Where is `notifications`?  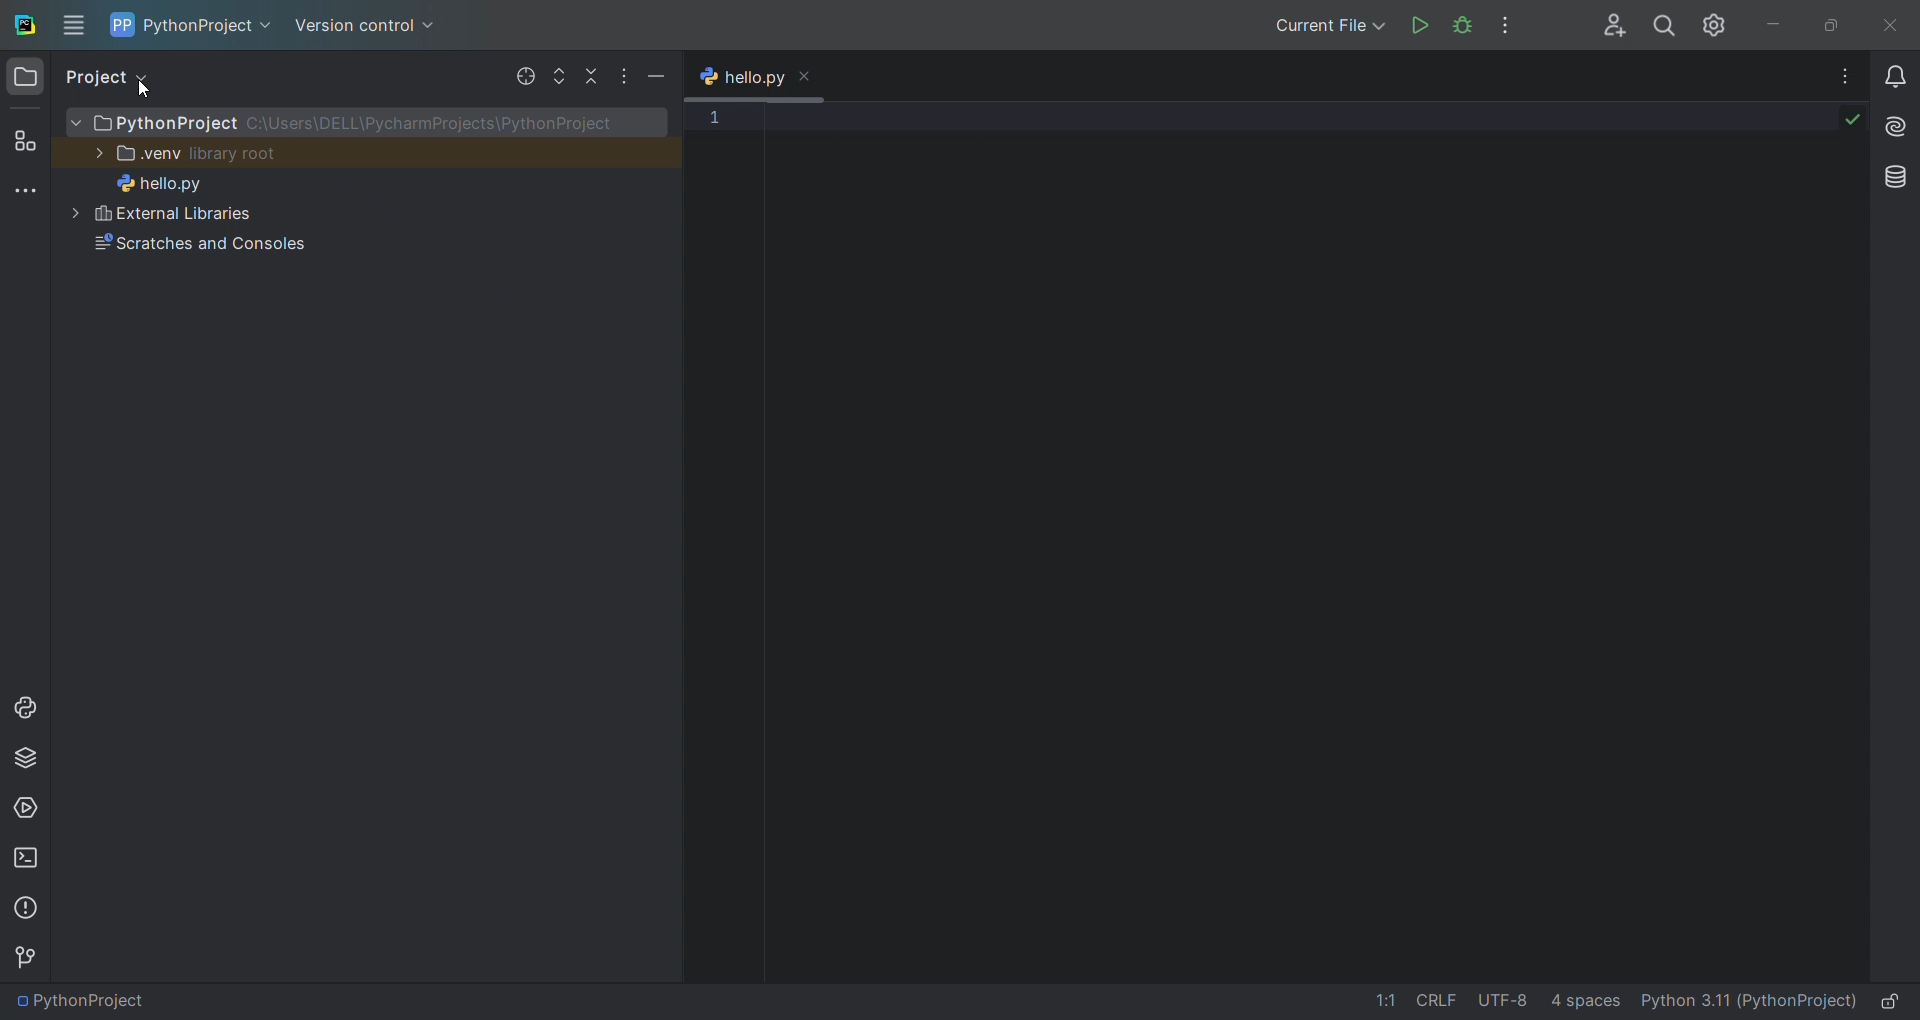
notifications is located at coordinates (1898, 73).